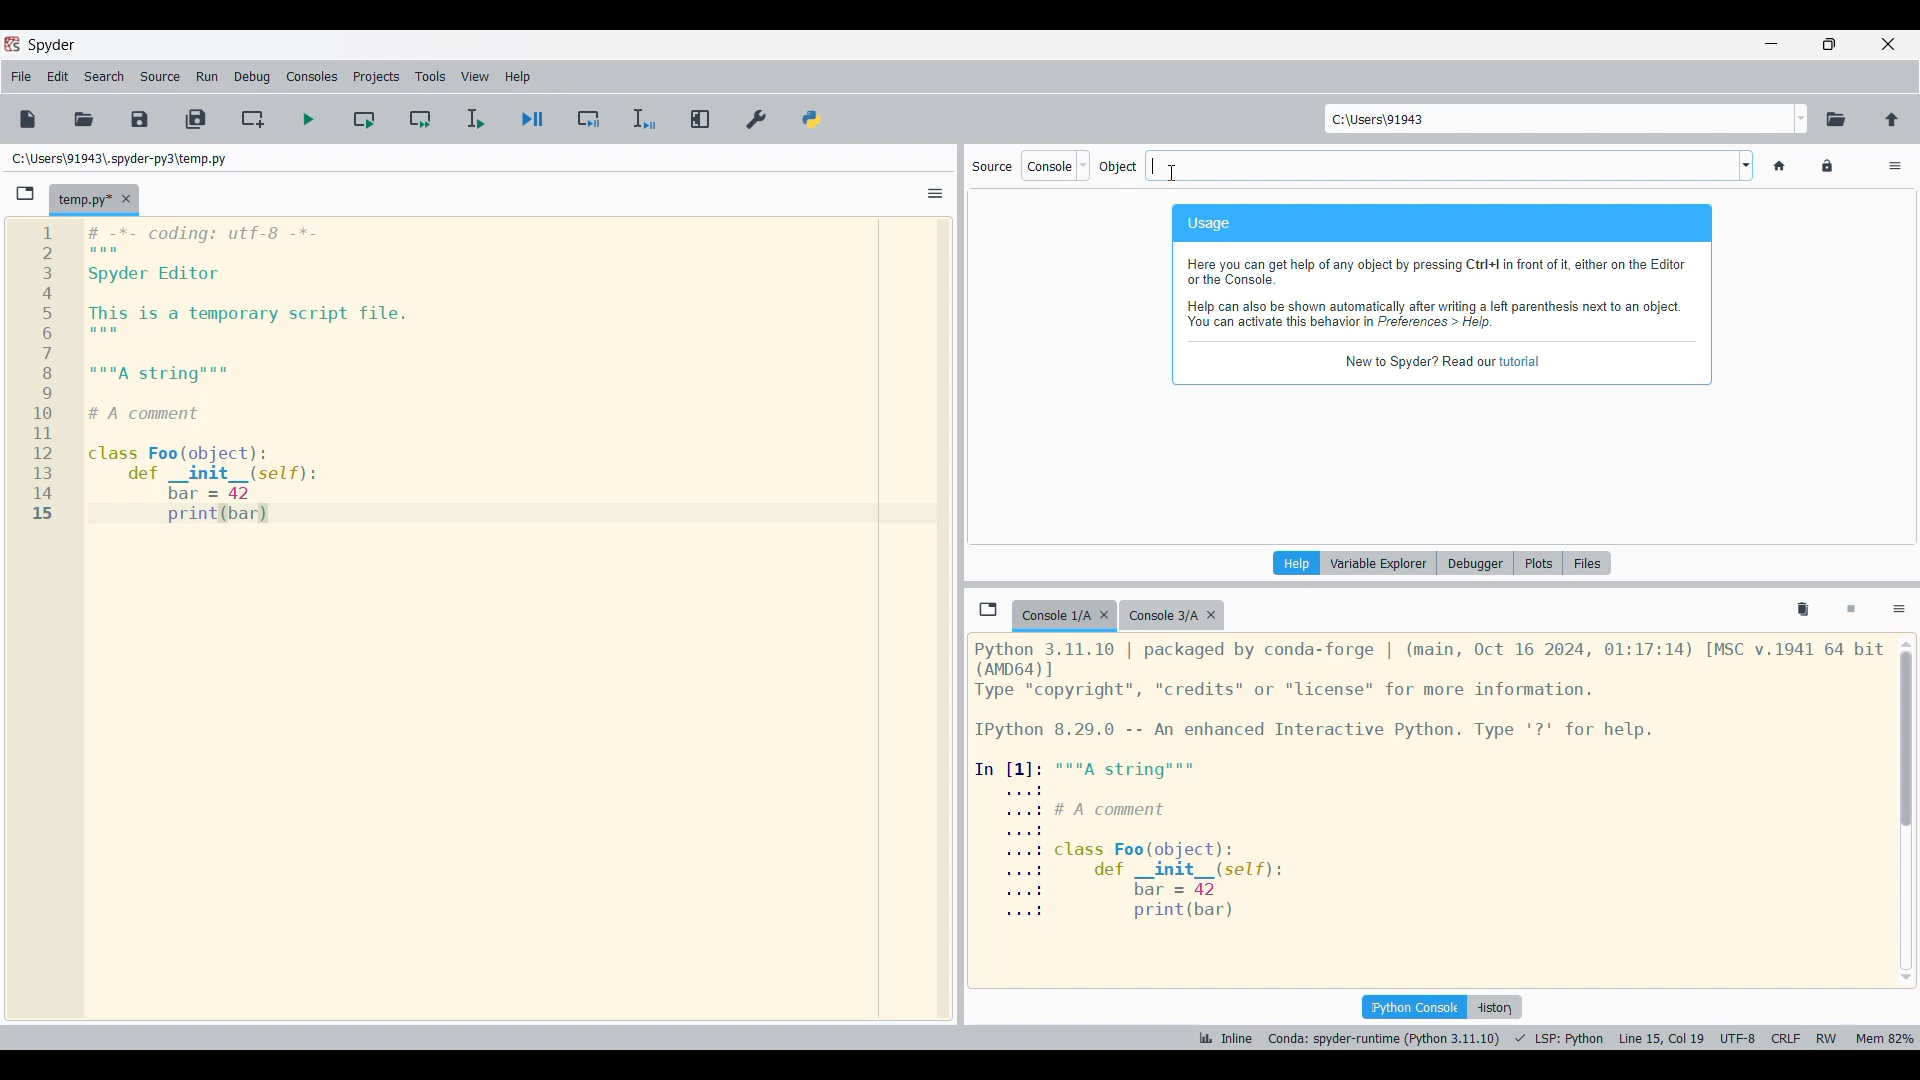 This screenshot has height=1080, width=1920. What do you see at coordinates (161, 74) in the screenshot?
I see `Source menu` at bounding box center [161, 74].